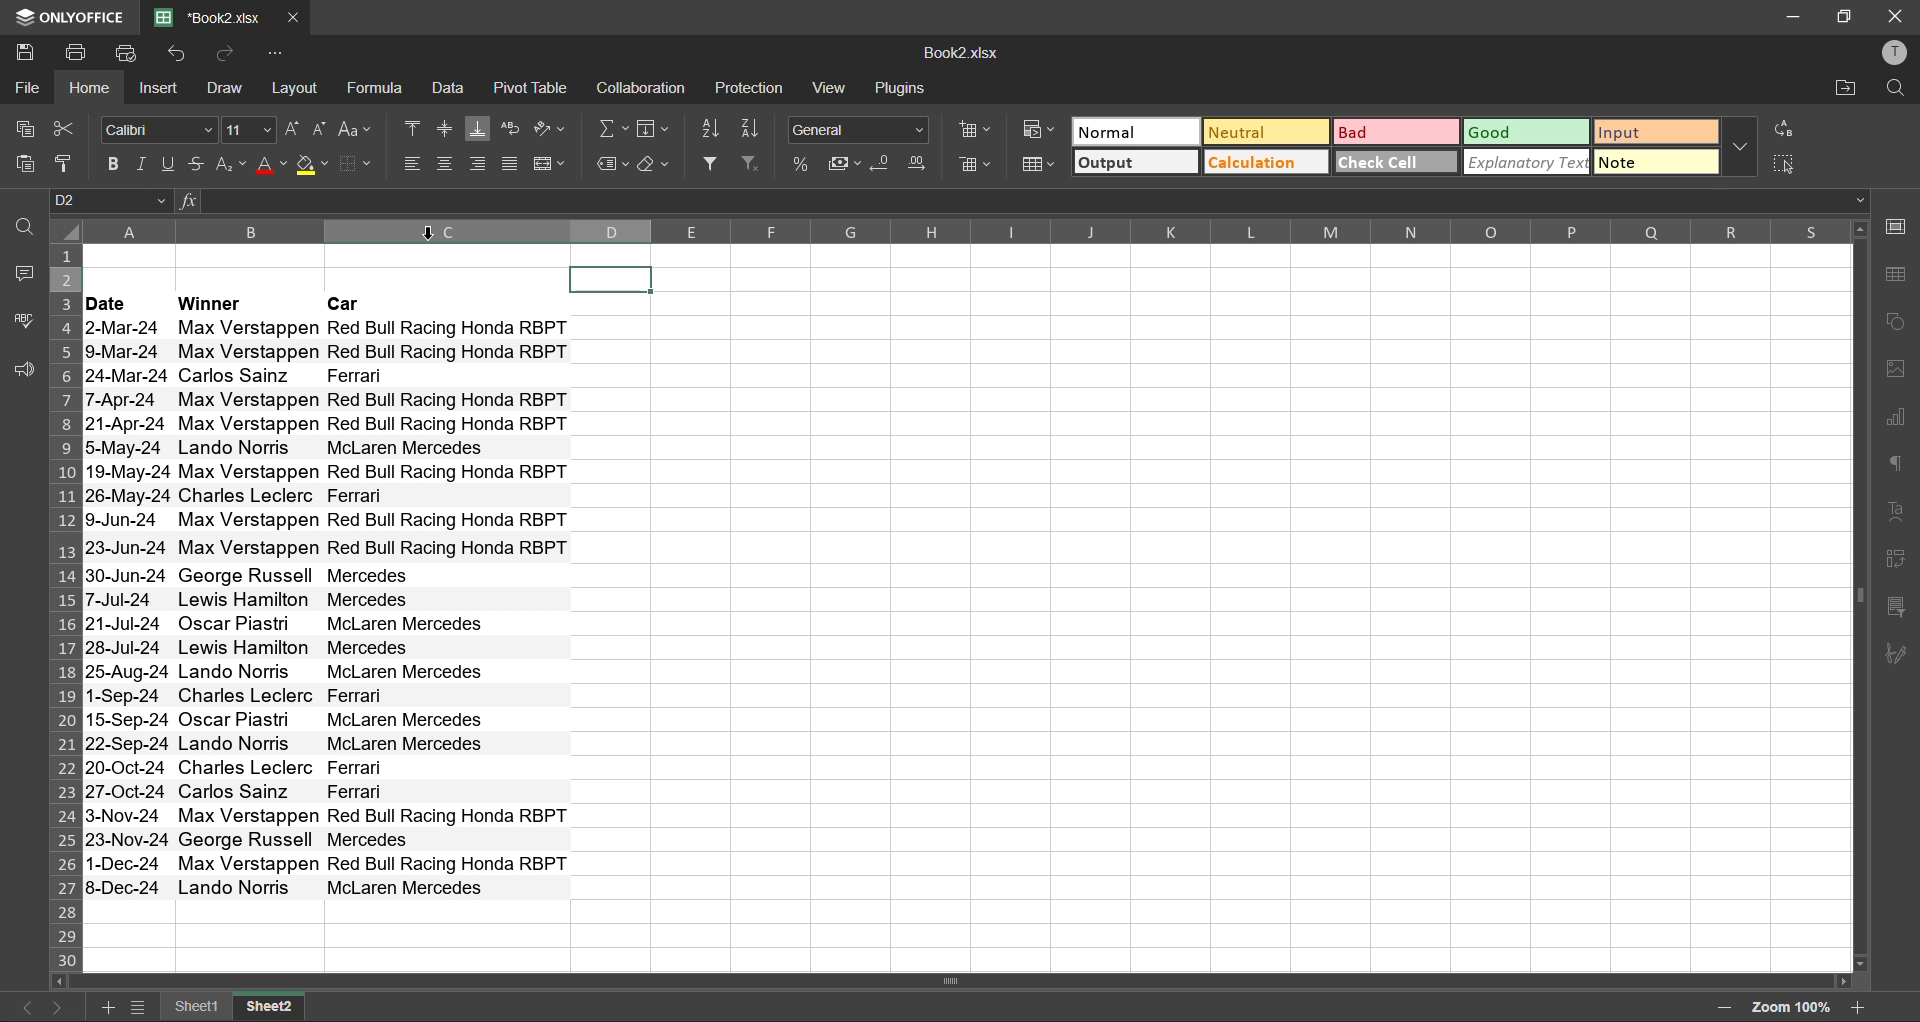 This screenshot has height=1022, width=1920. What do you see at coordinates (477, 126) in the screenshot?
I see `align bottom` at bounding box center [477, 126].